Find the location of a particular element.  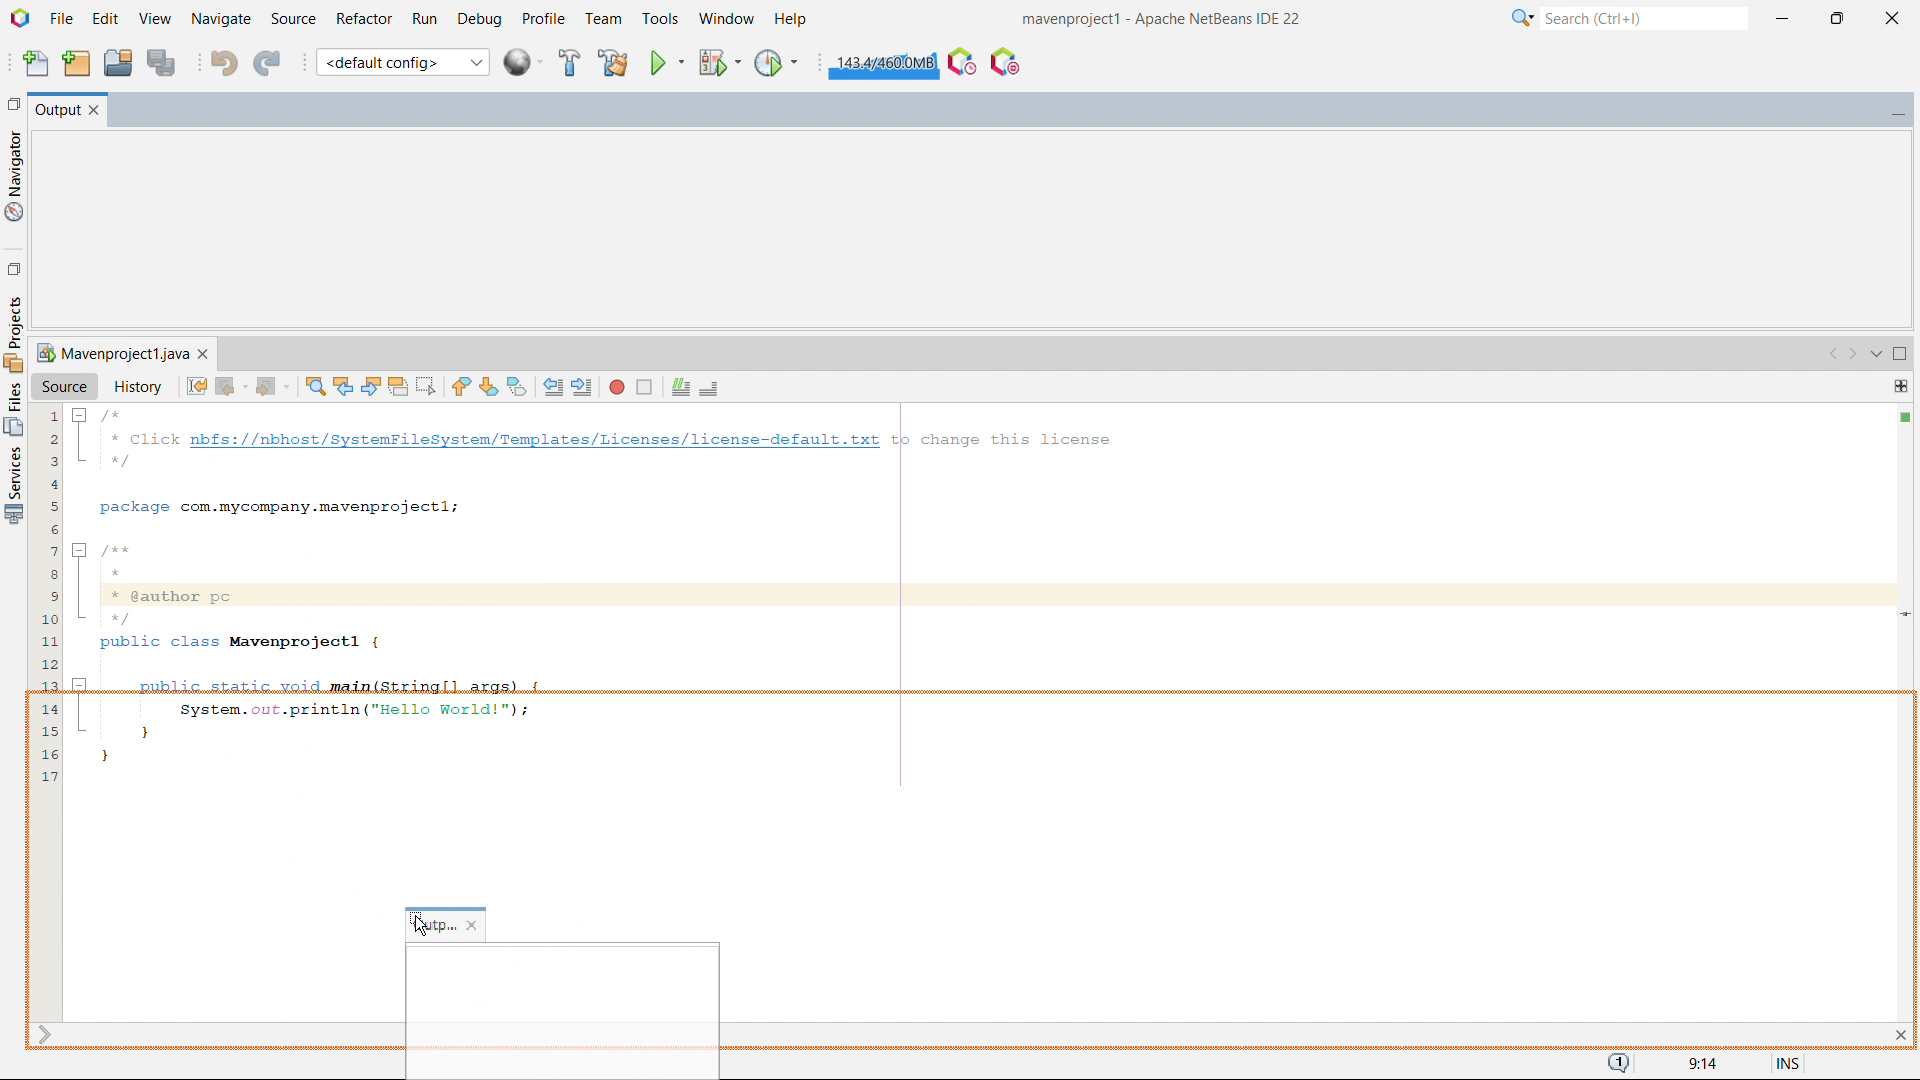

output window is located at coordinates (56, 112).